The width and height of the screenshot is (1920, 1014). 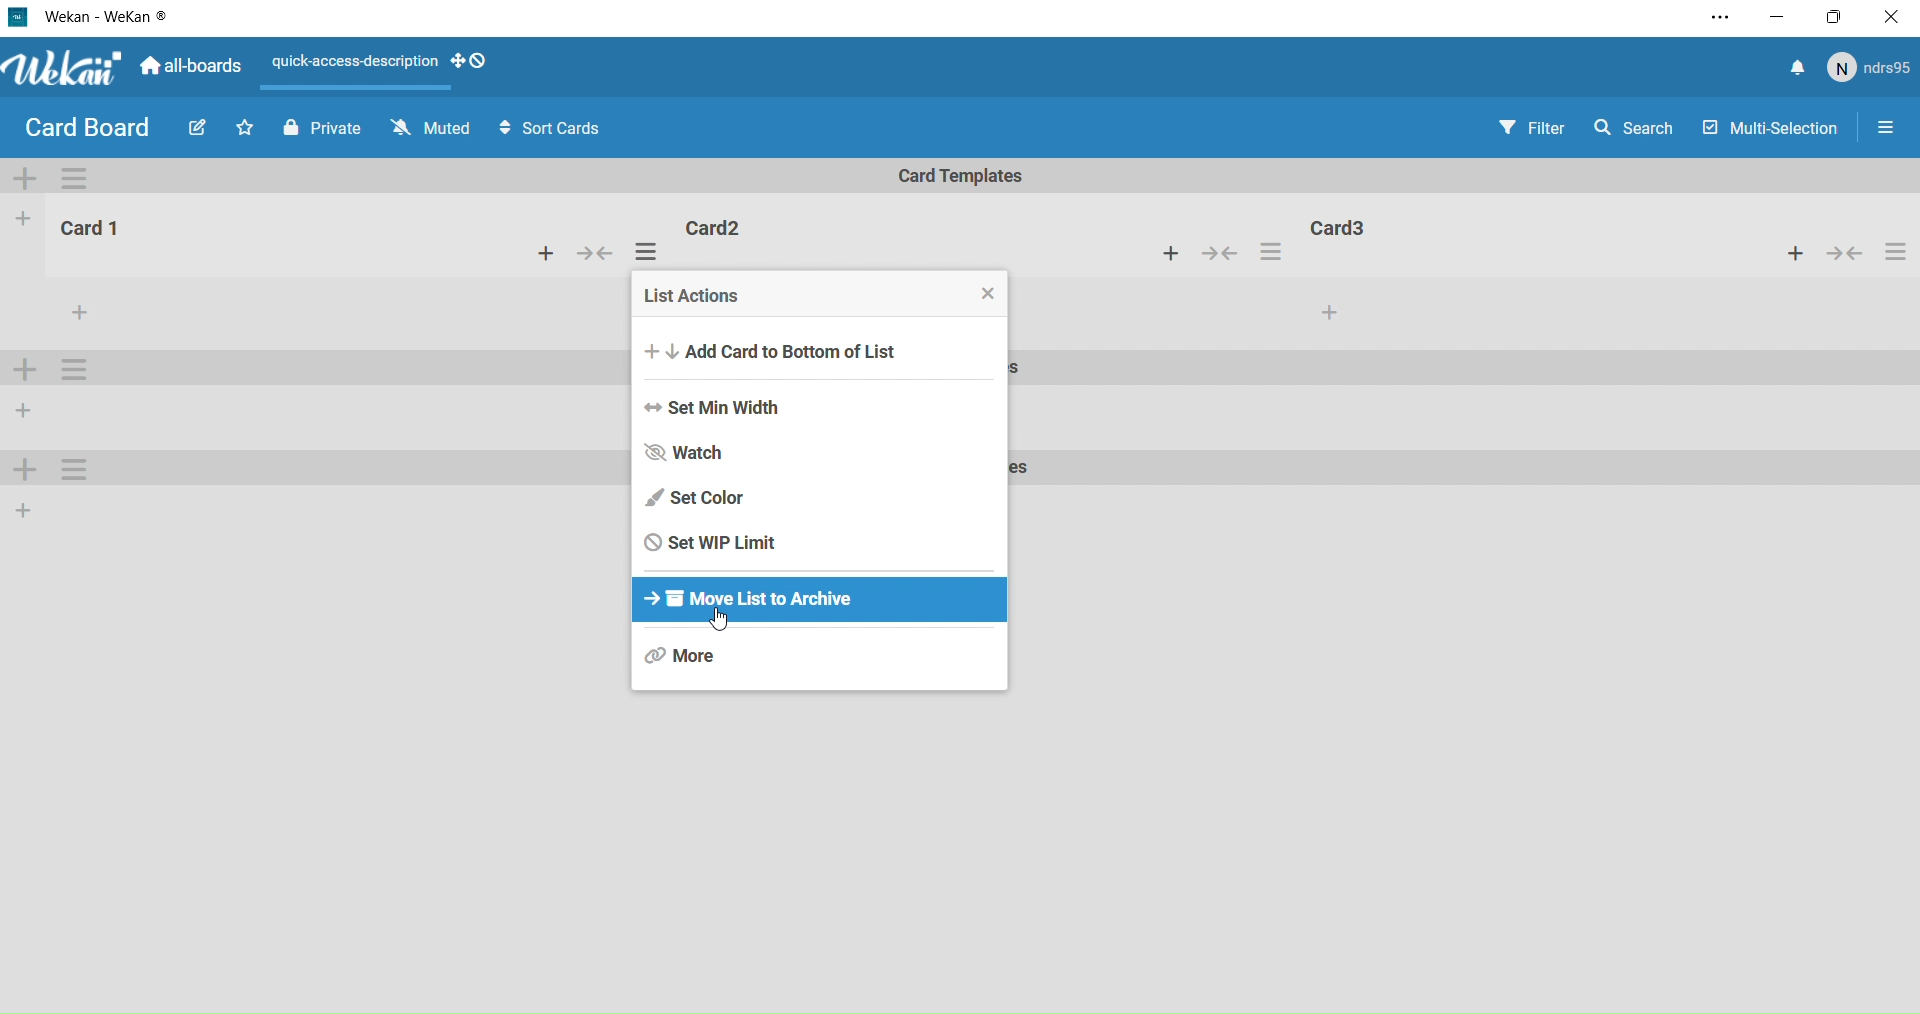 I want to click on List Actions, so click(x=822, y=296).